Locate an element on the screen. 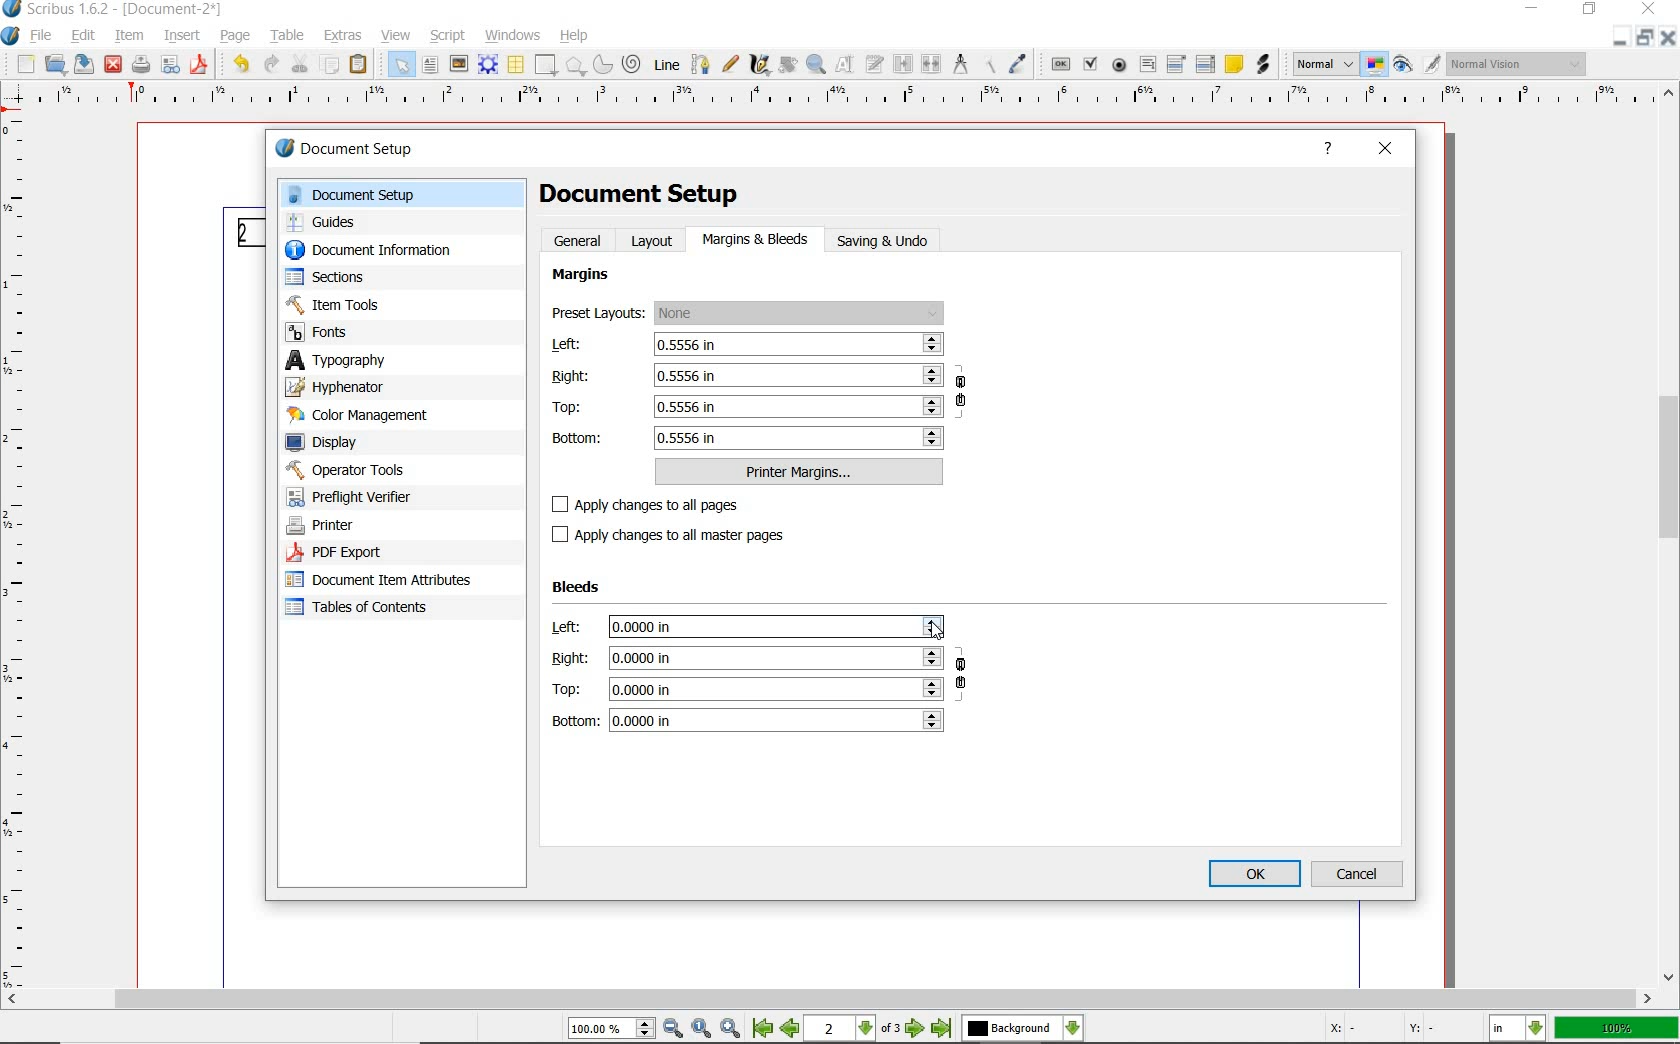 The width and height of the screenshot is (1680, 1044). Curspr Coordinates is located at coordinates (1383, 1030).